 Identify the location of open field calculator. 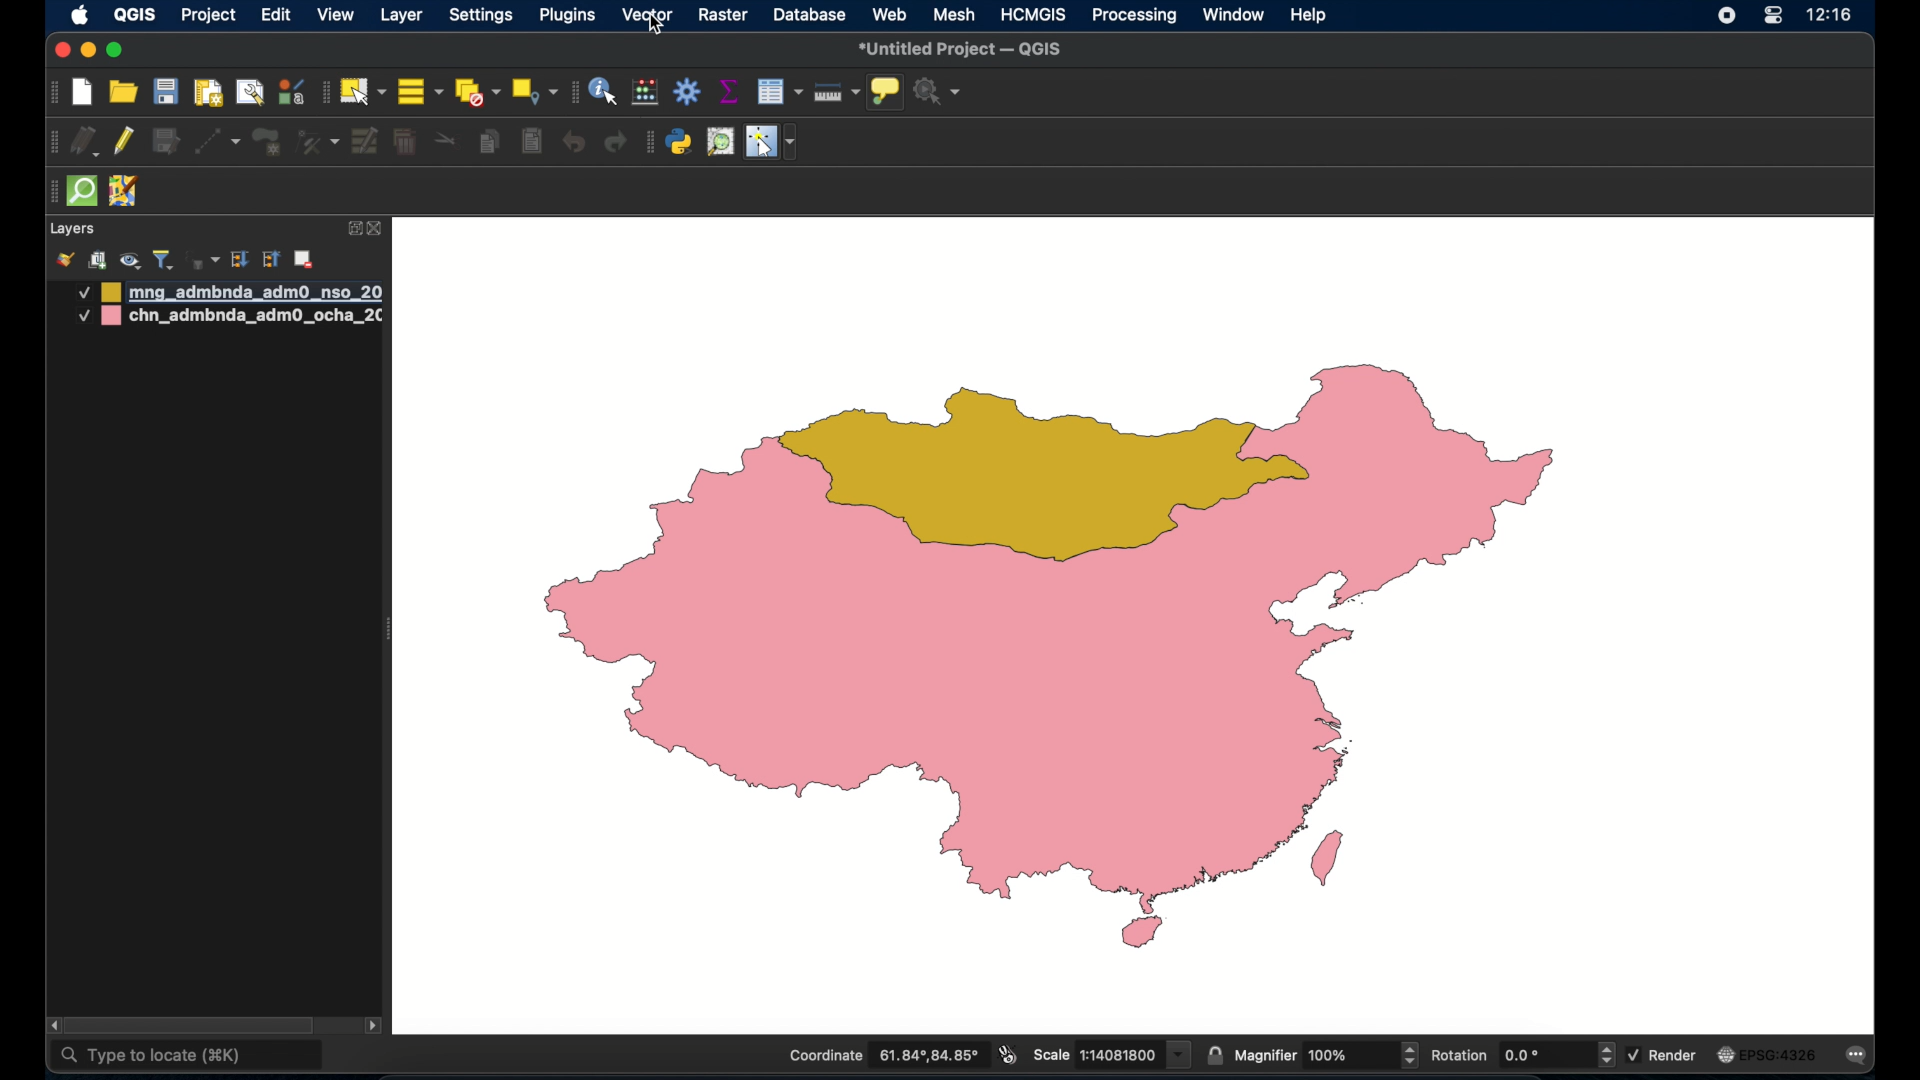
(645, 91).